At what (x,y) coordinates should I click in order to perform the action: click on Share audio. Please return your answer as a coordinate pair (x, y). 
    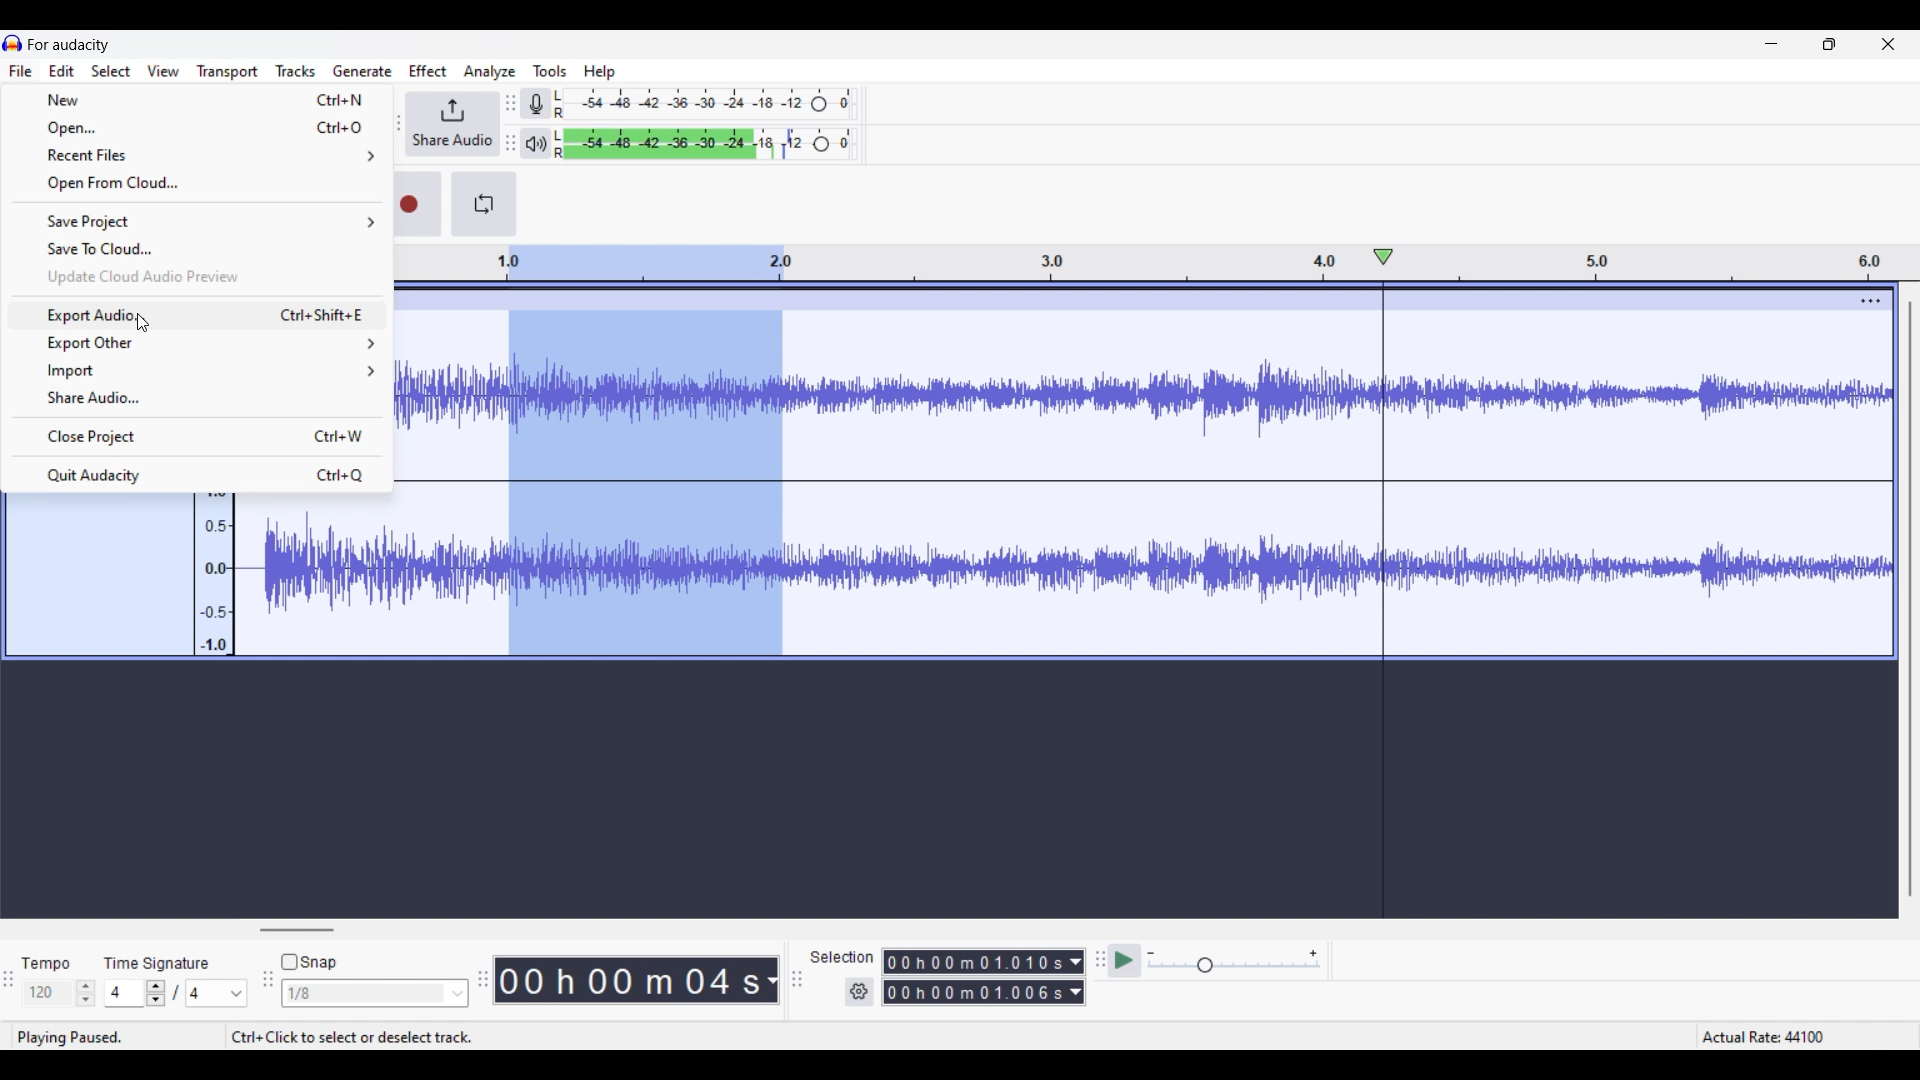
    Looking at the image, I should click on (198, 398).